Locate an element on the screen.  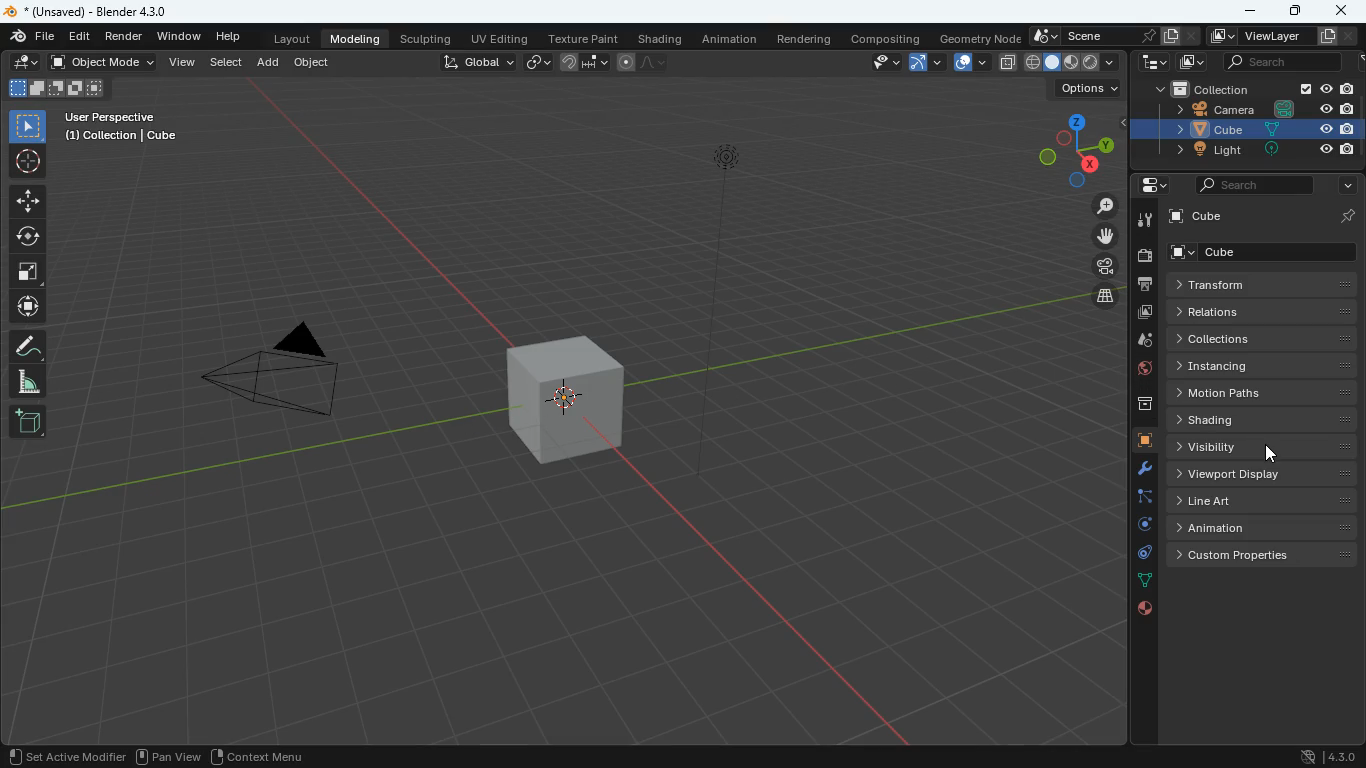
image is located at coordinates (1146, 313).